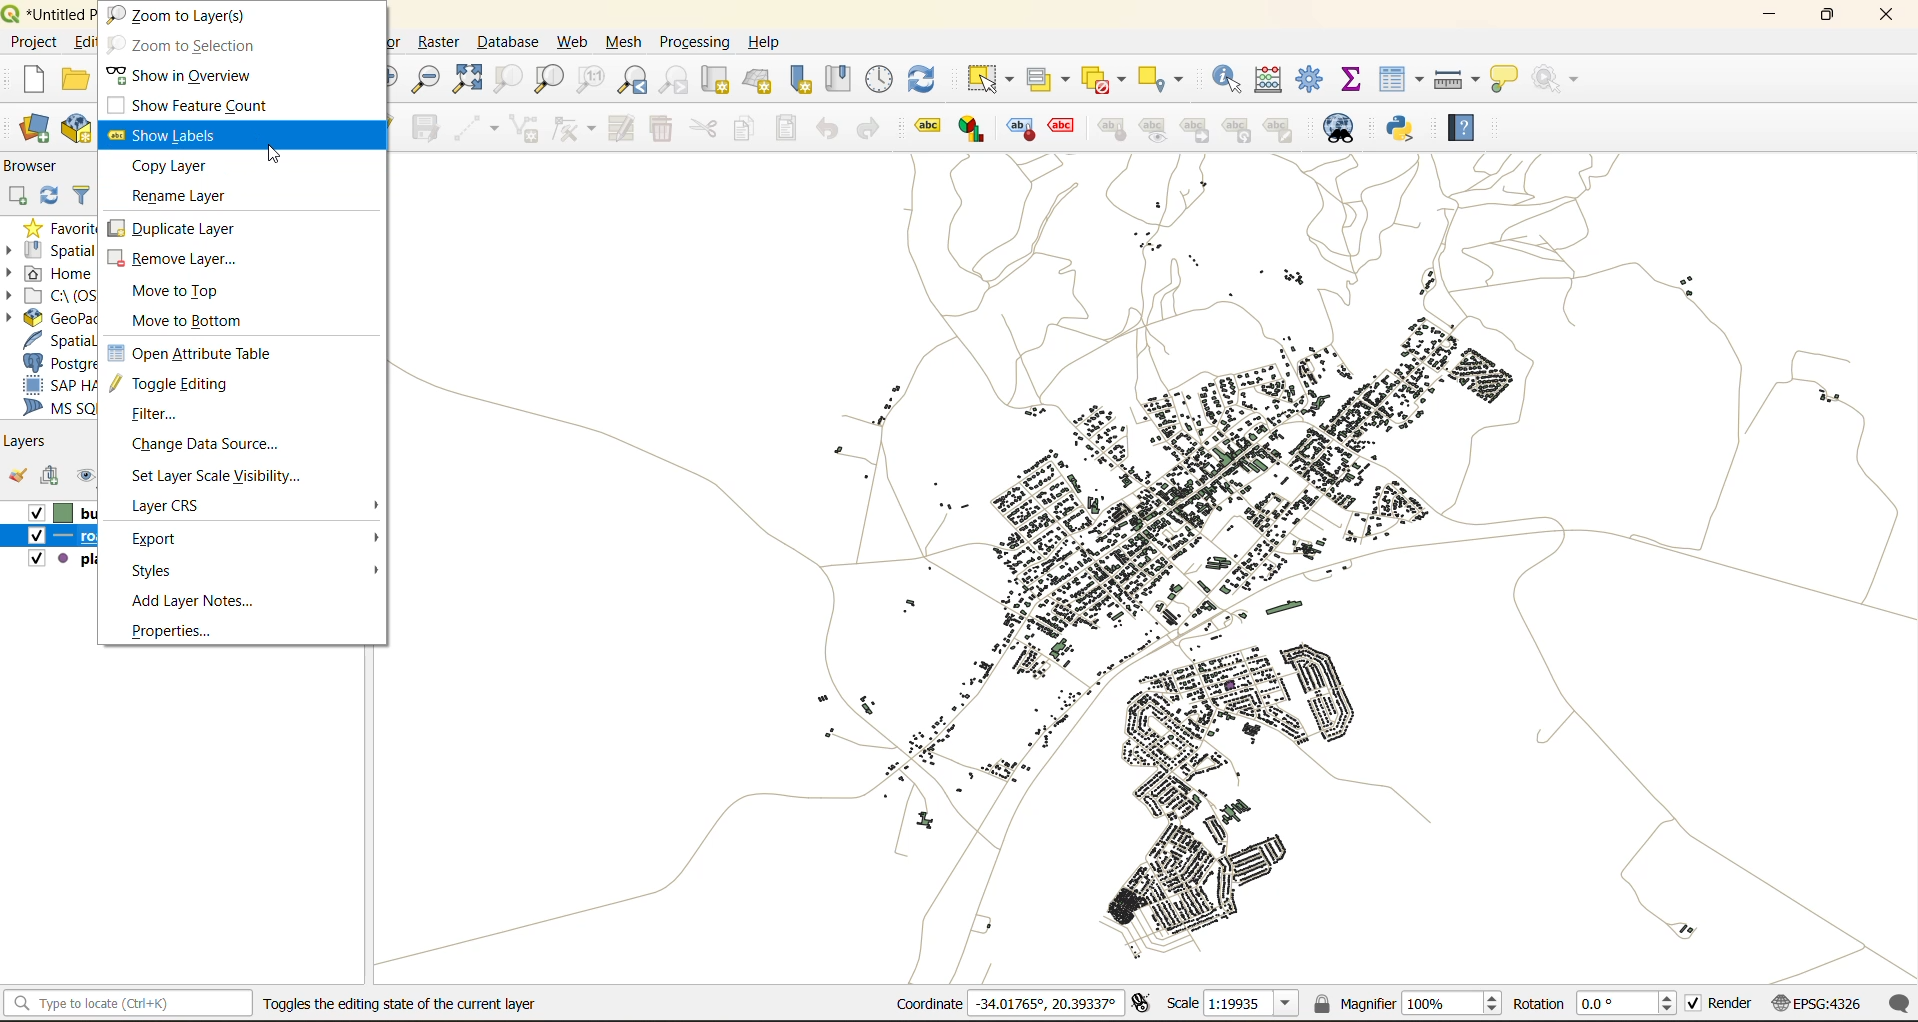  Describe the element at coordinates (759, 81) in the screenshot. I see `new 3d map` at that location.